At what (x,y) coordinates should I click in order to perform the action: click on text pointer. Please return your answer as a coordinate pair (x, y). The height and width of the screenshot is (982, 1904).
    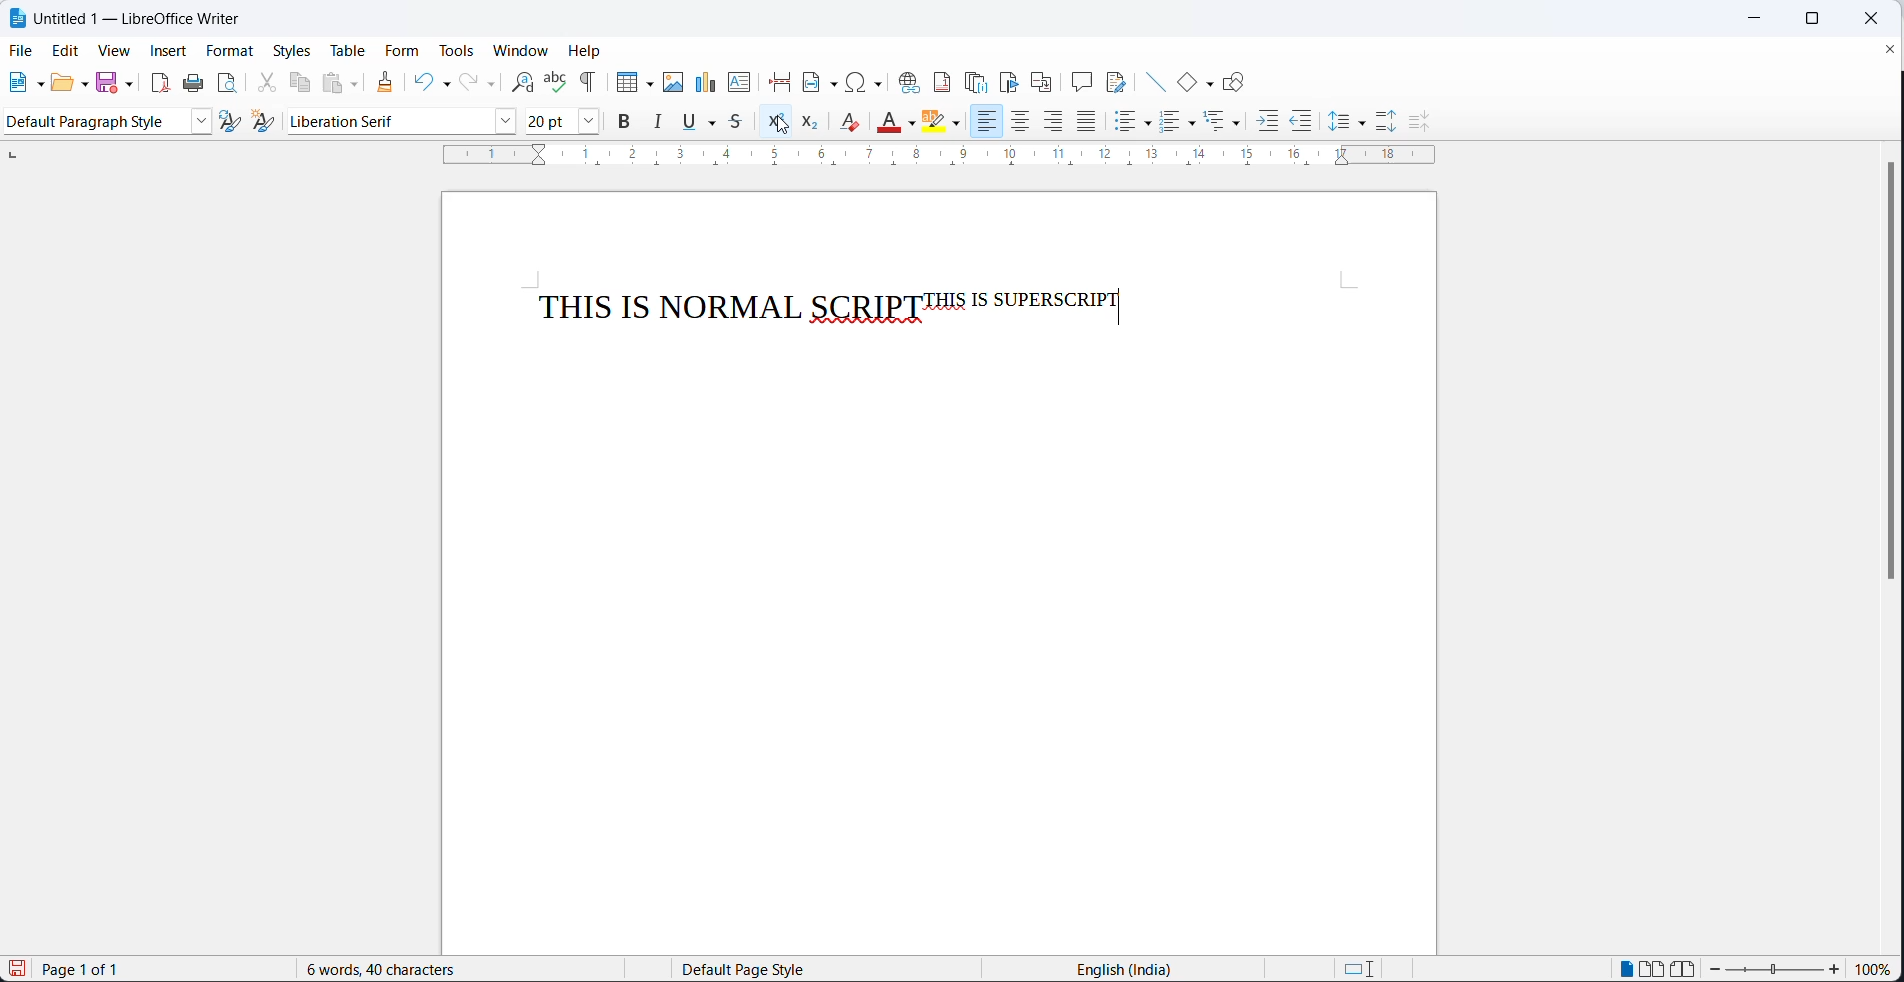
    Looking at the image, I should click on (1120, 306).